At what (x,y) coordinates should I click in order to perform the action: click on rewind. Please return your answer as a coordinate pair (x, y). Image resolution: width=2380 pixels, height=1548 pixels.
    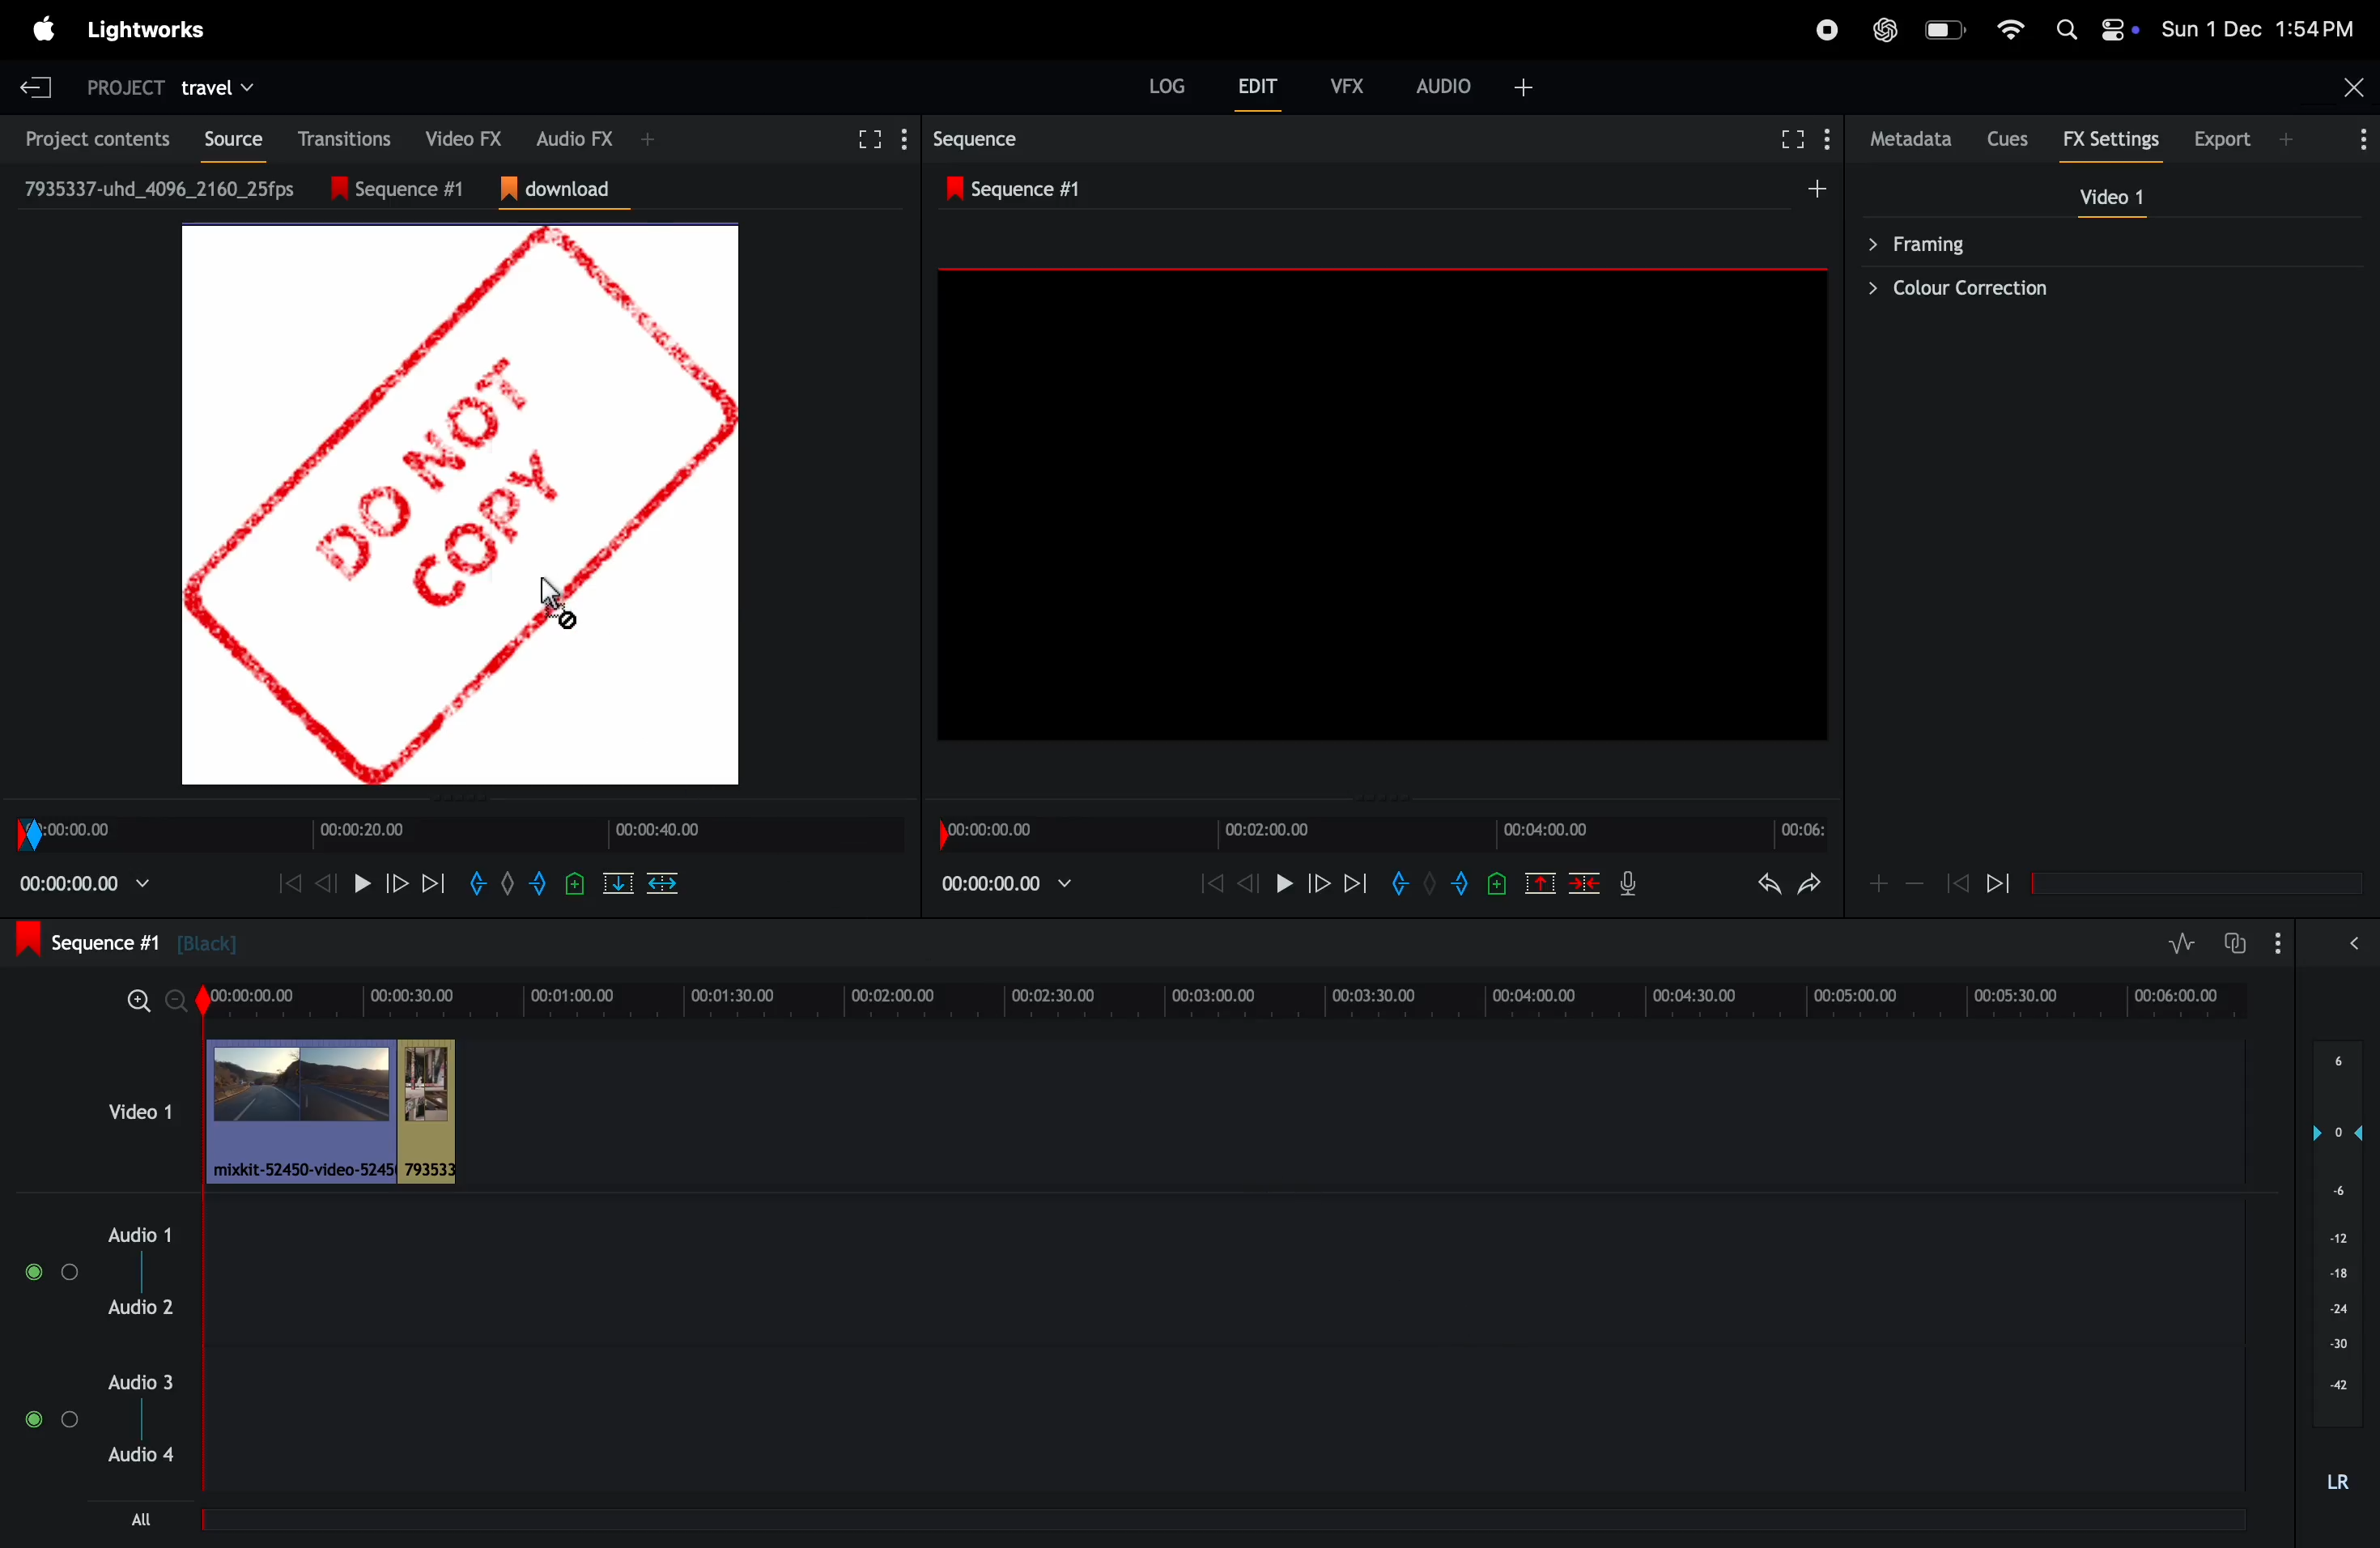
    Looking at the image, I should click on (323, 883).